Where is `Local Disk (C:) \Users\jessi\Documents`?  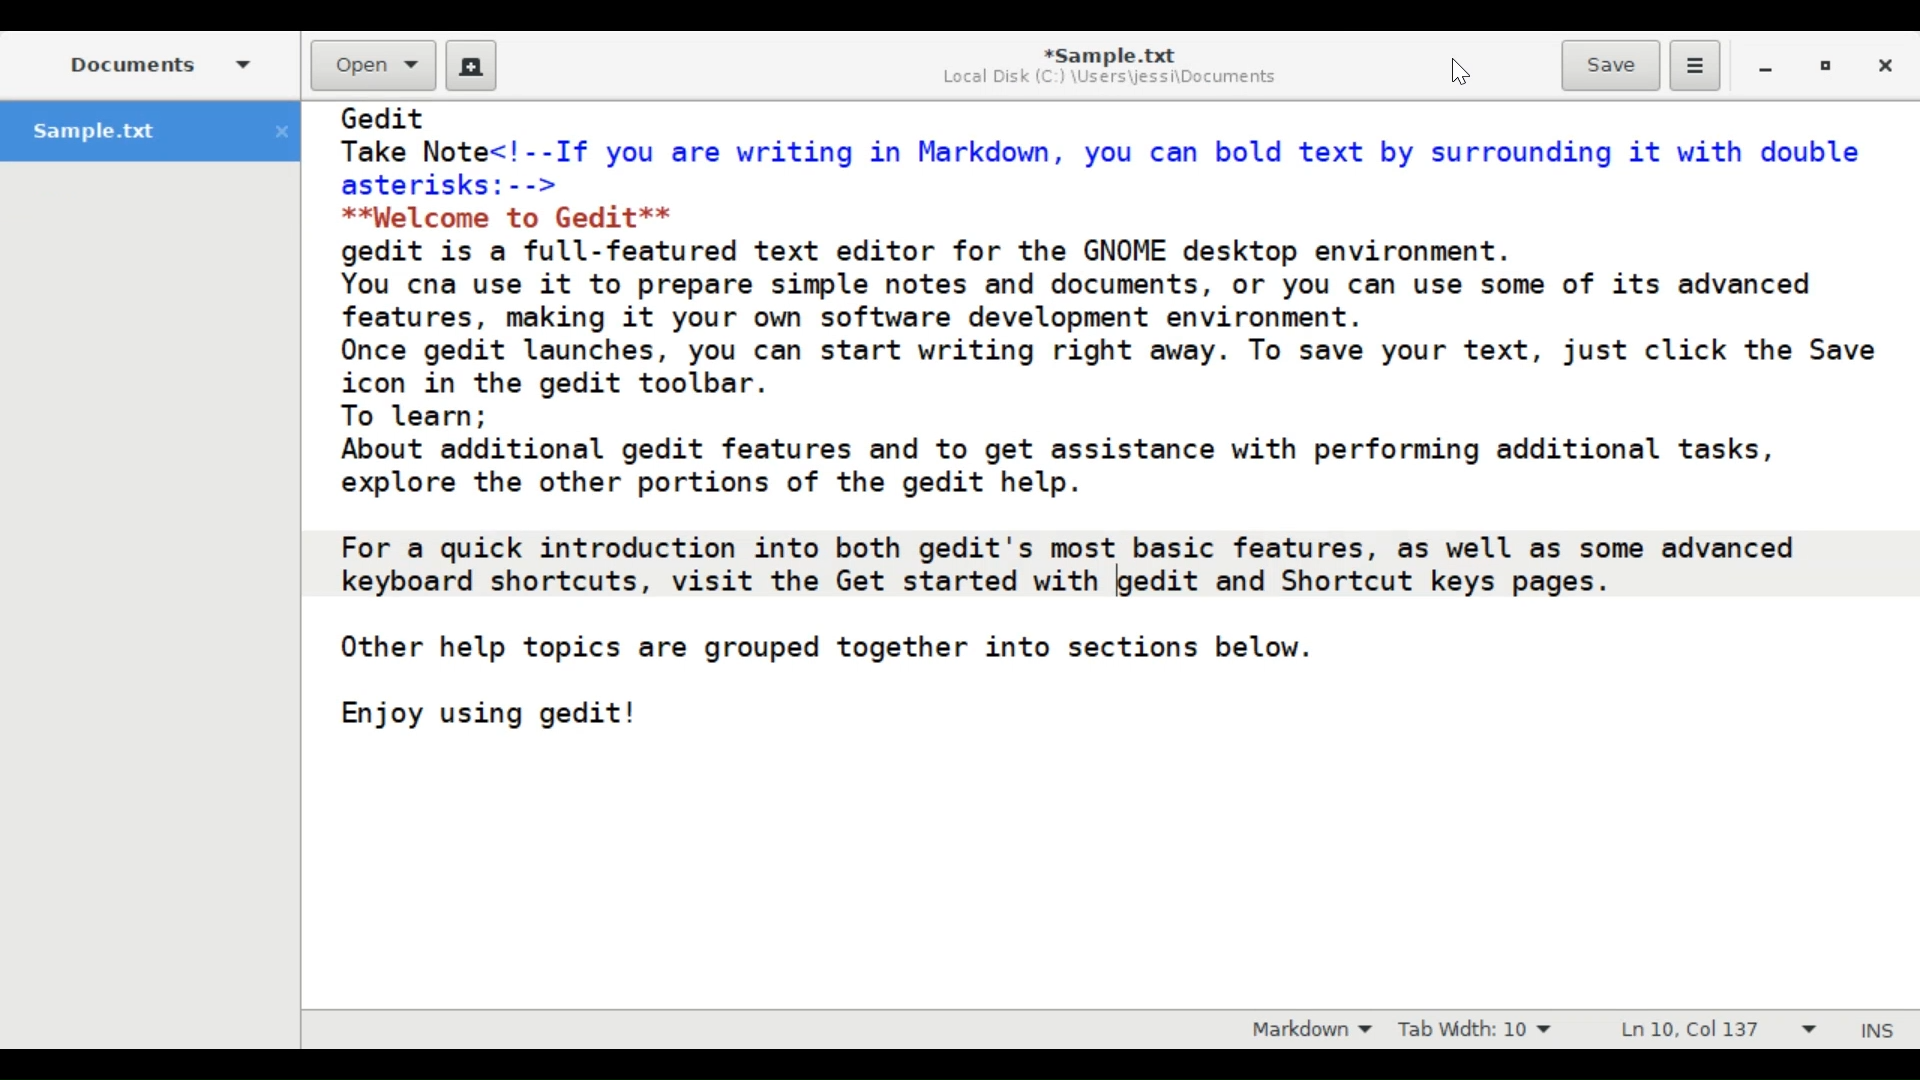 Local Disk (C:) \Users\jessi\Documents is located at coordinates (1109, 77).